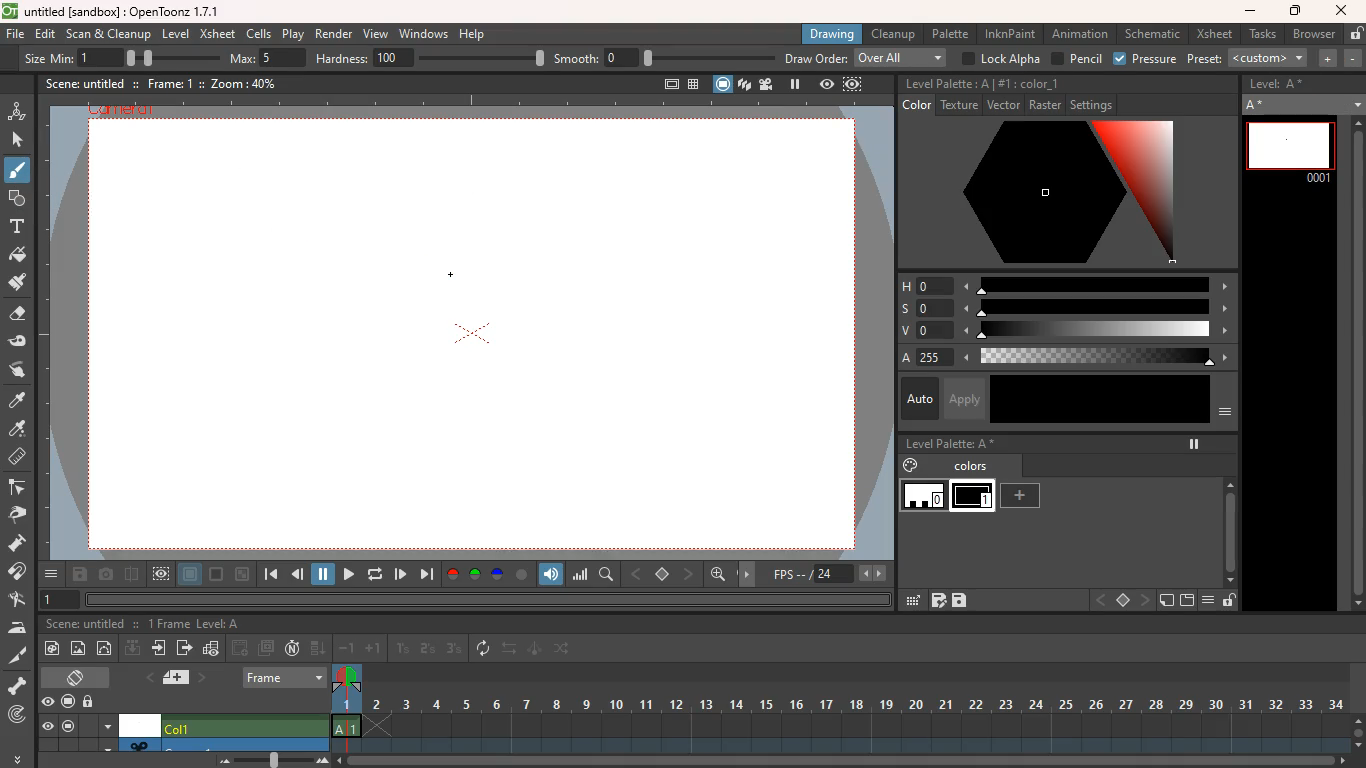 The image size is (1366, 768). What do you see at coordinates (972, 468) in the screenshot?
I see `colors` at bounding box center [972, 468].